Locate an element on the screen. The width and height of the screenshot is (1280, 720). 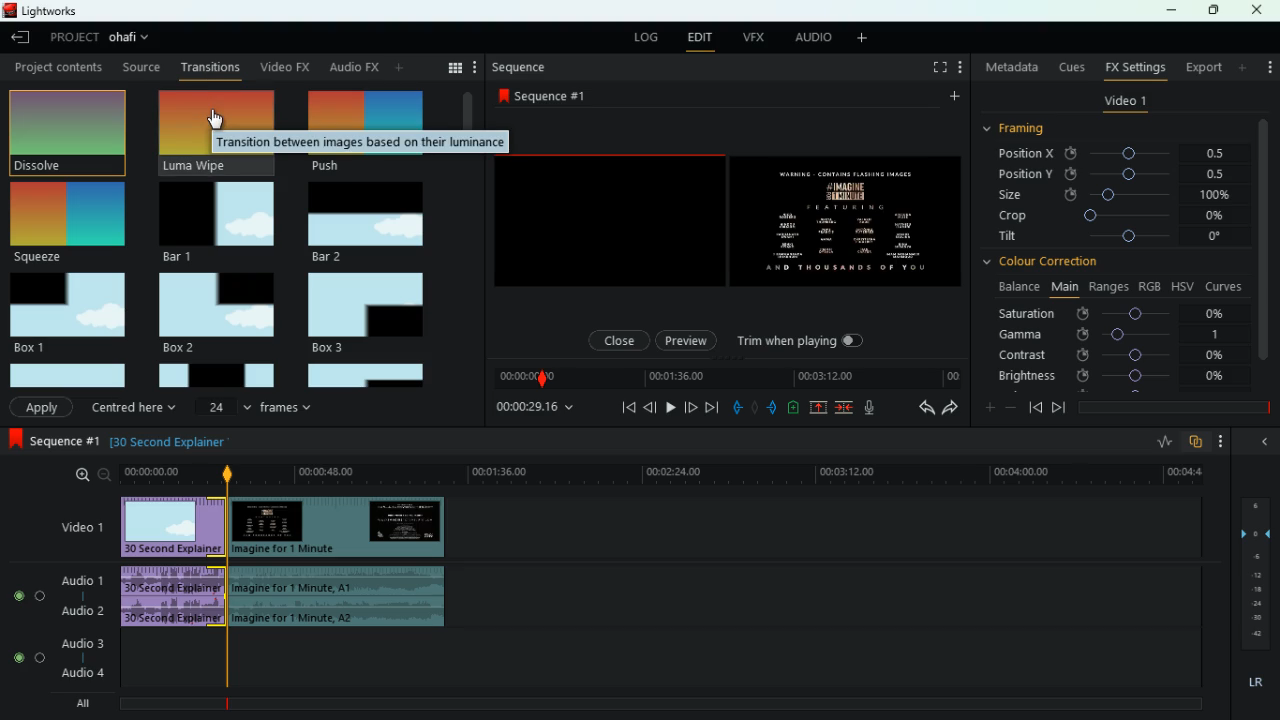
Apply is located at coordinates (42, 408).